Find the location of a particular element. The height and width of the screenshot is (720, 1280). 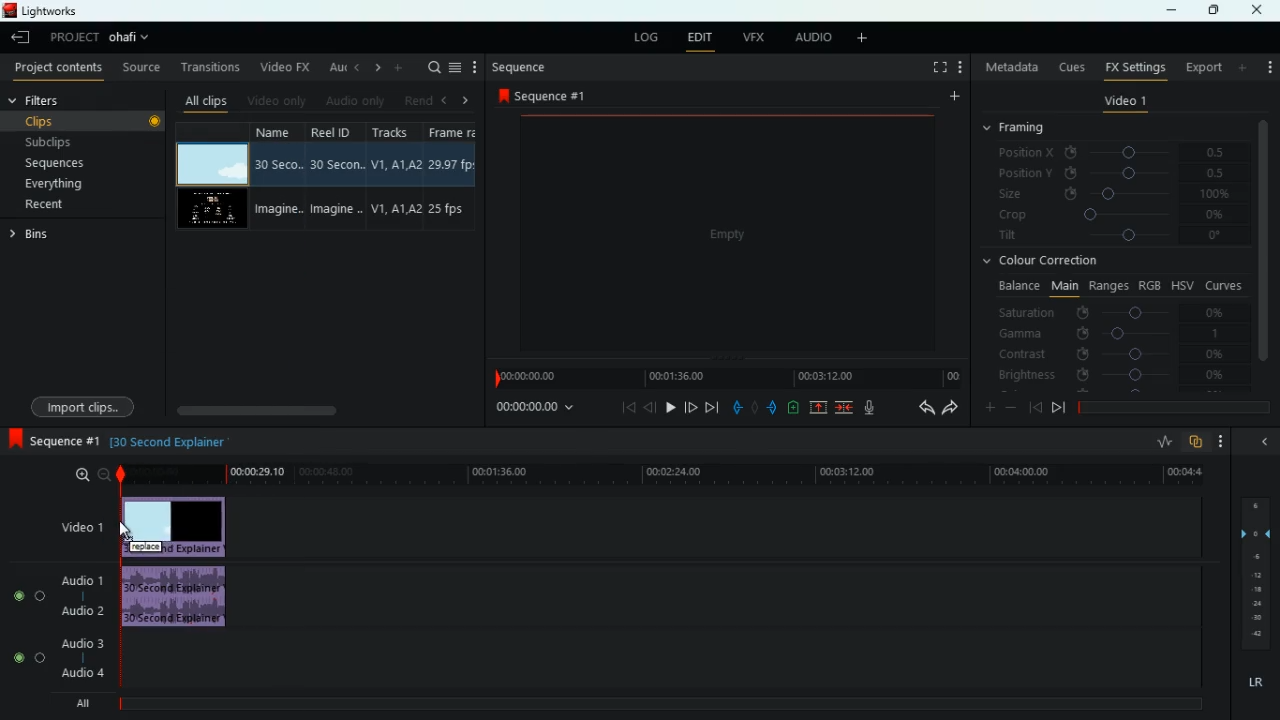

bins is located at coordinates (39, 235).